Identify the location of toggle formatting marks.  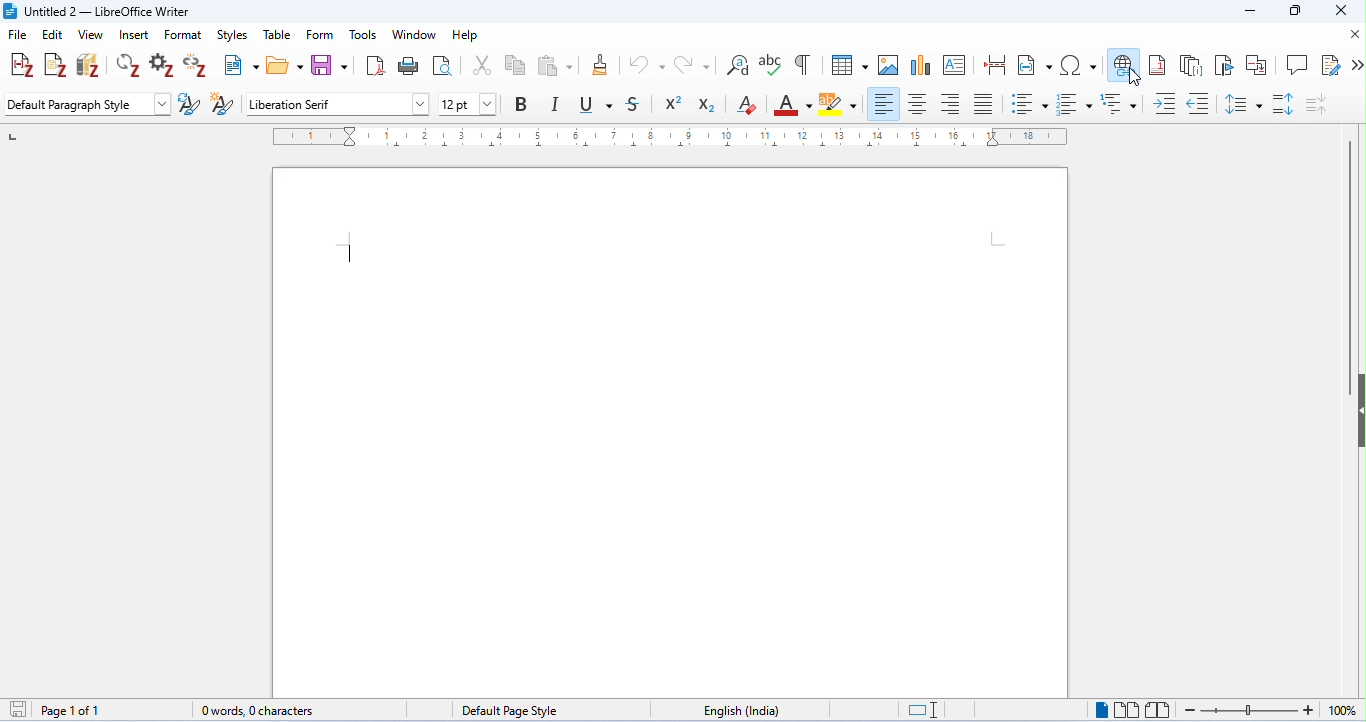
(803, 64).